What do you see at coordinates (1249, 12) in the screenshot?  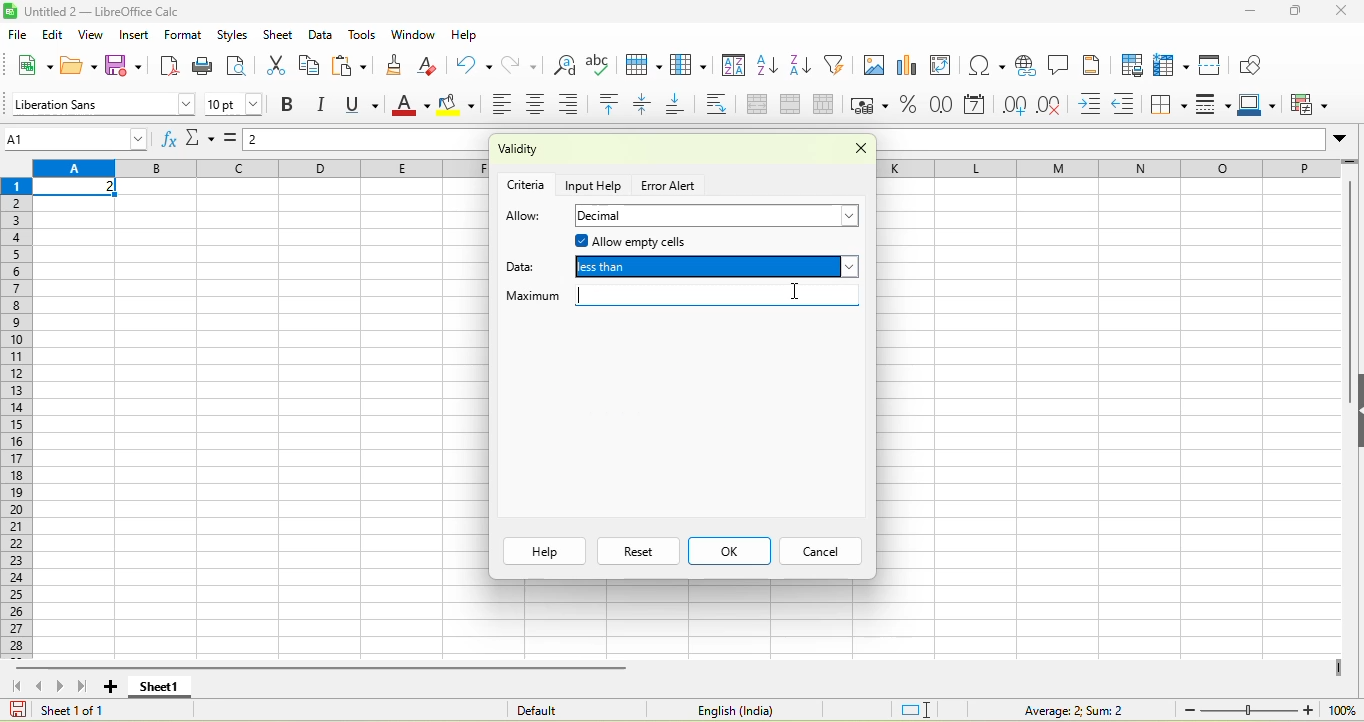 I see `minuimize` at bounding box center [1249, 12].